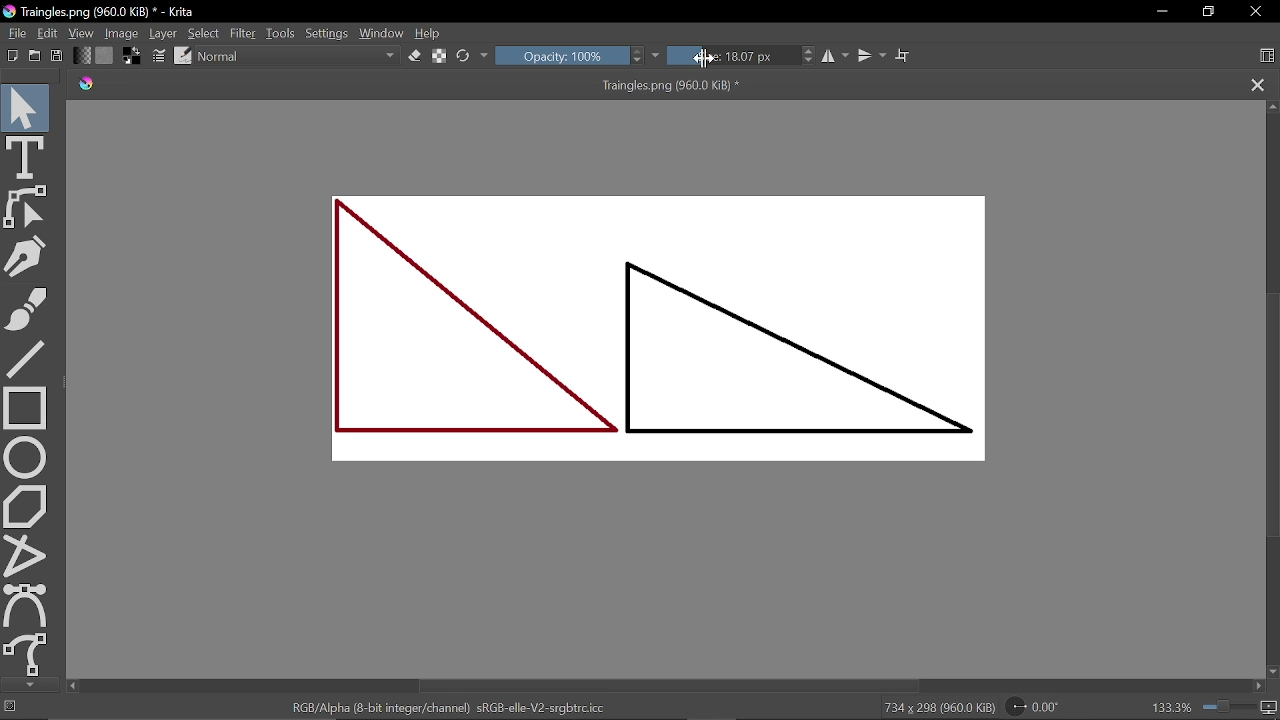  I want to click on Close tab, so click(1256, 85).